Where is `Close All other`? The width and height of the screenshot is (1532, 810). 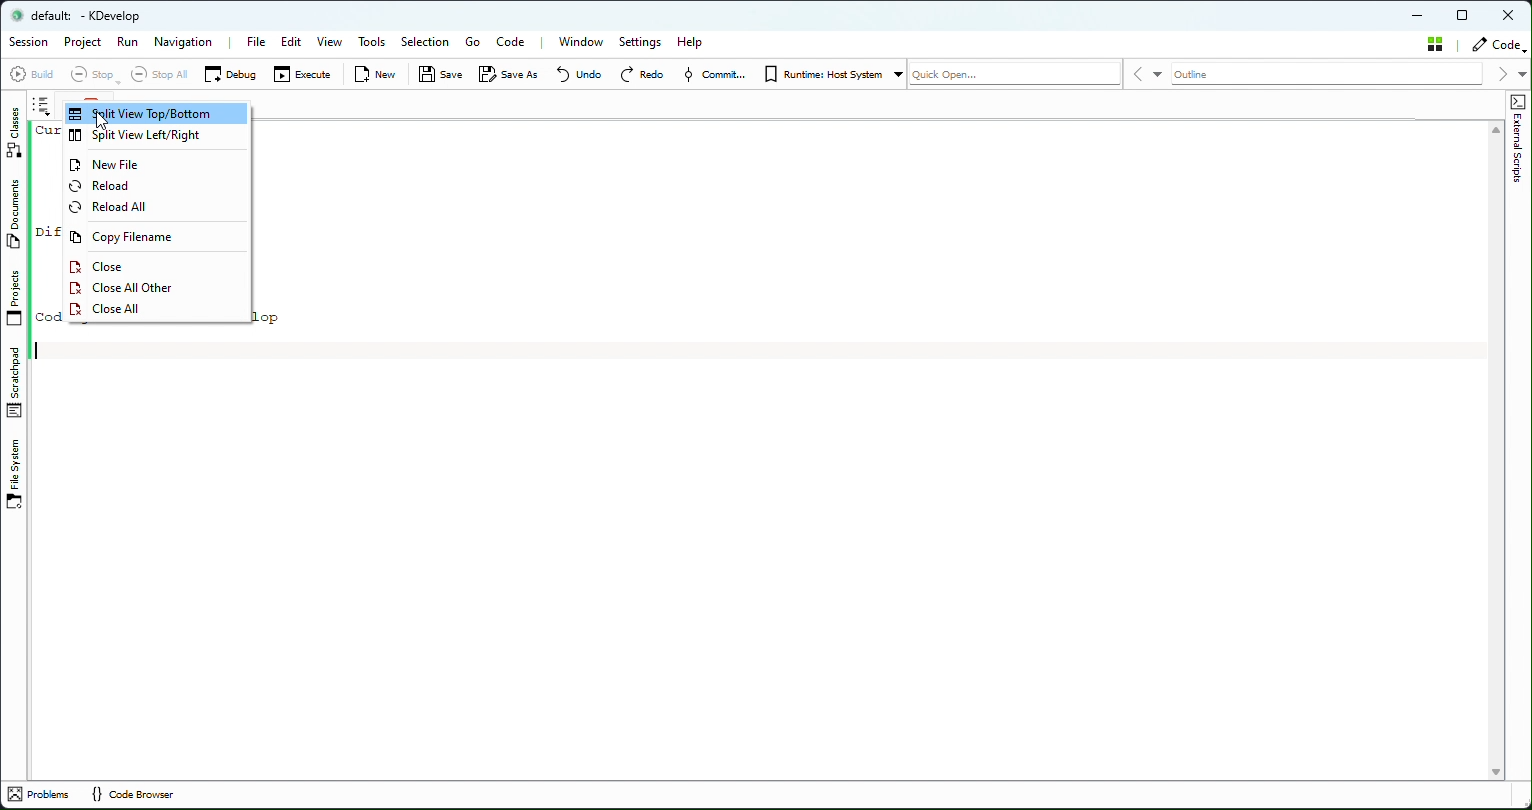 Close All other is located at coordinates (155, 289).